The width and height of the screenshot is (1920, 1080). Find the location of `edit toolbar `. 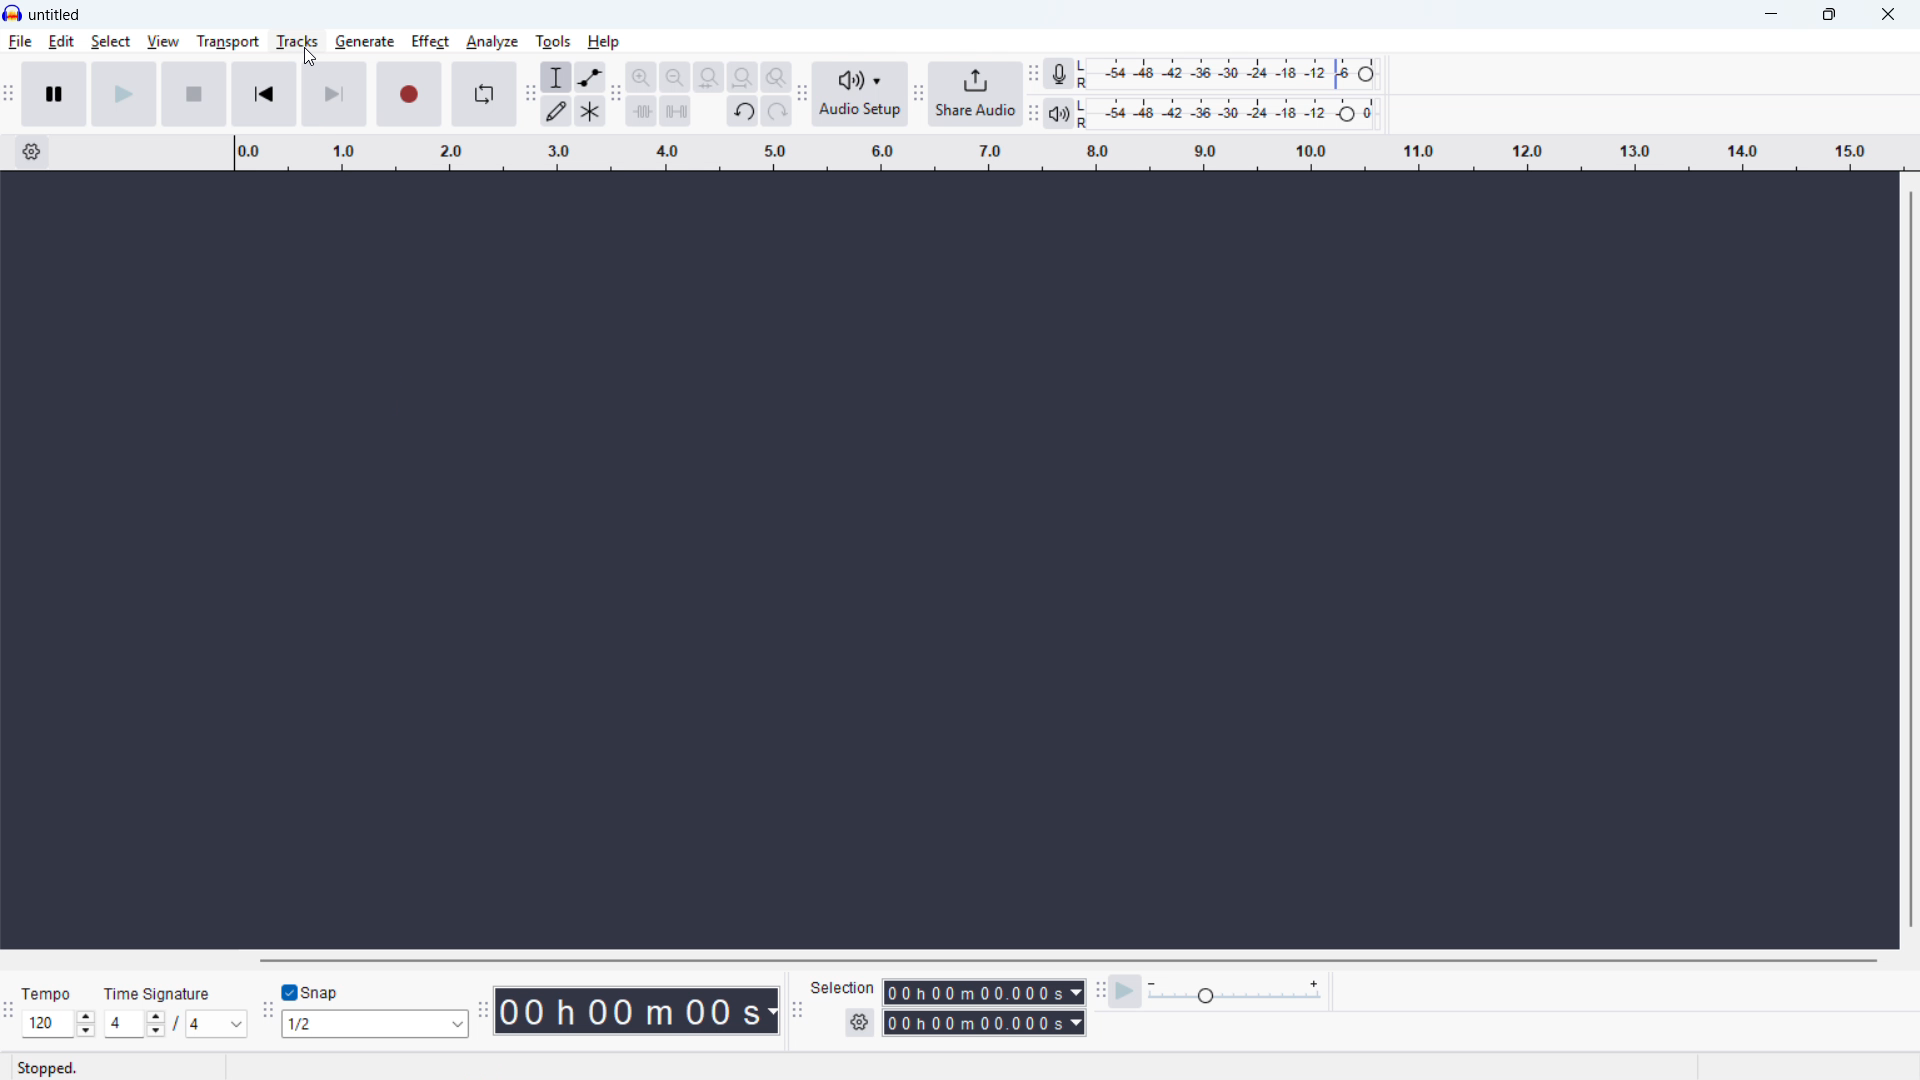

edit toolbar  is located at coordinates (617, 97).